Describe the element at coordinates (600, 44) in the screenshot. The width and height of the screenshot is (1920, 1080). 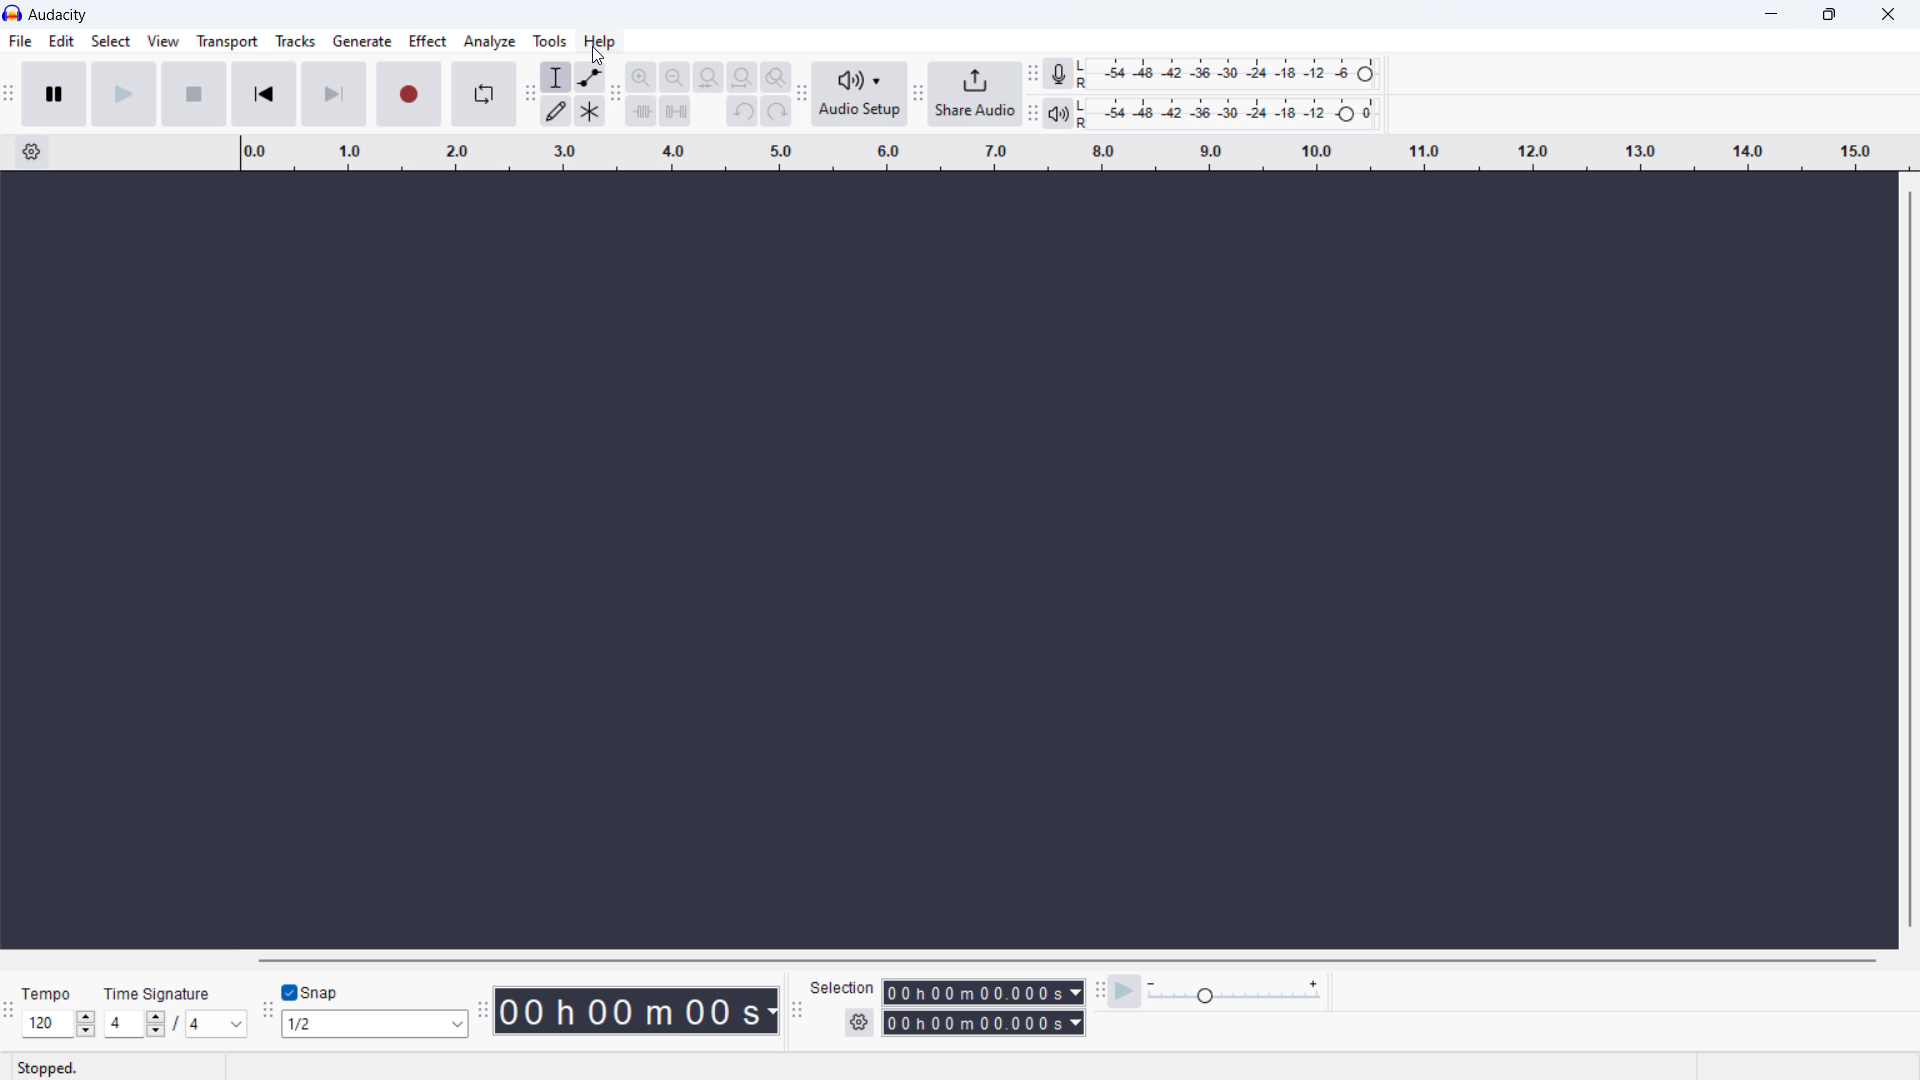
I see `Cursor on help` at that location.